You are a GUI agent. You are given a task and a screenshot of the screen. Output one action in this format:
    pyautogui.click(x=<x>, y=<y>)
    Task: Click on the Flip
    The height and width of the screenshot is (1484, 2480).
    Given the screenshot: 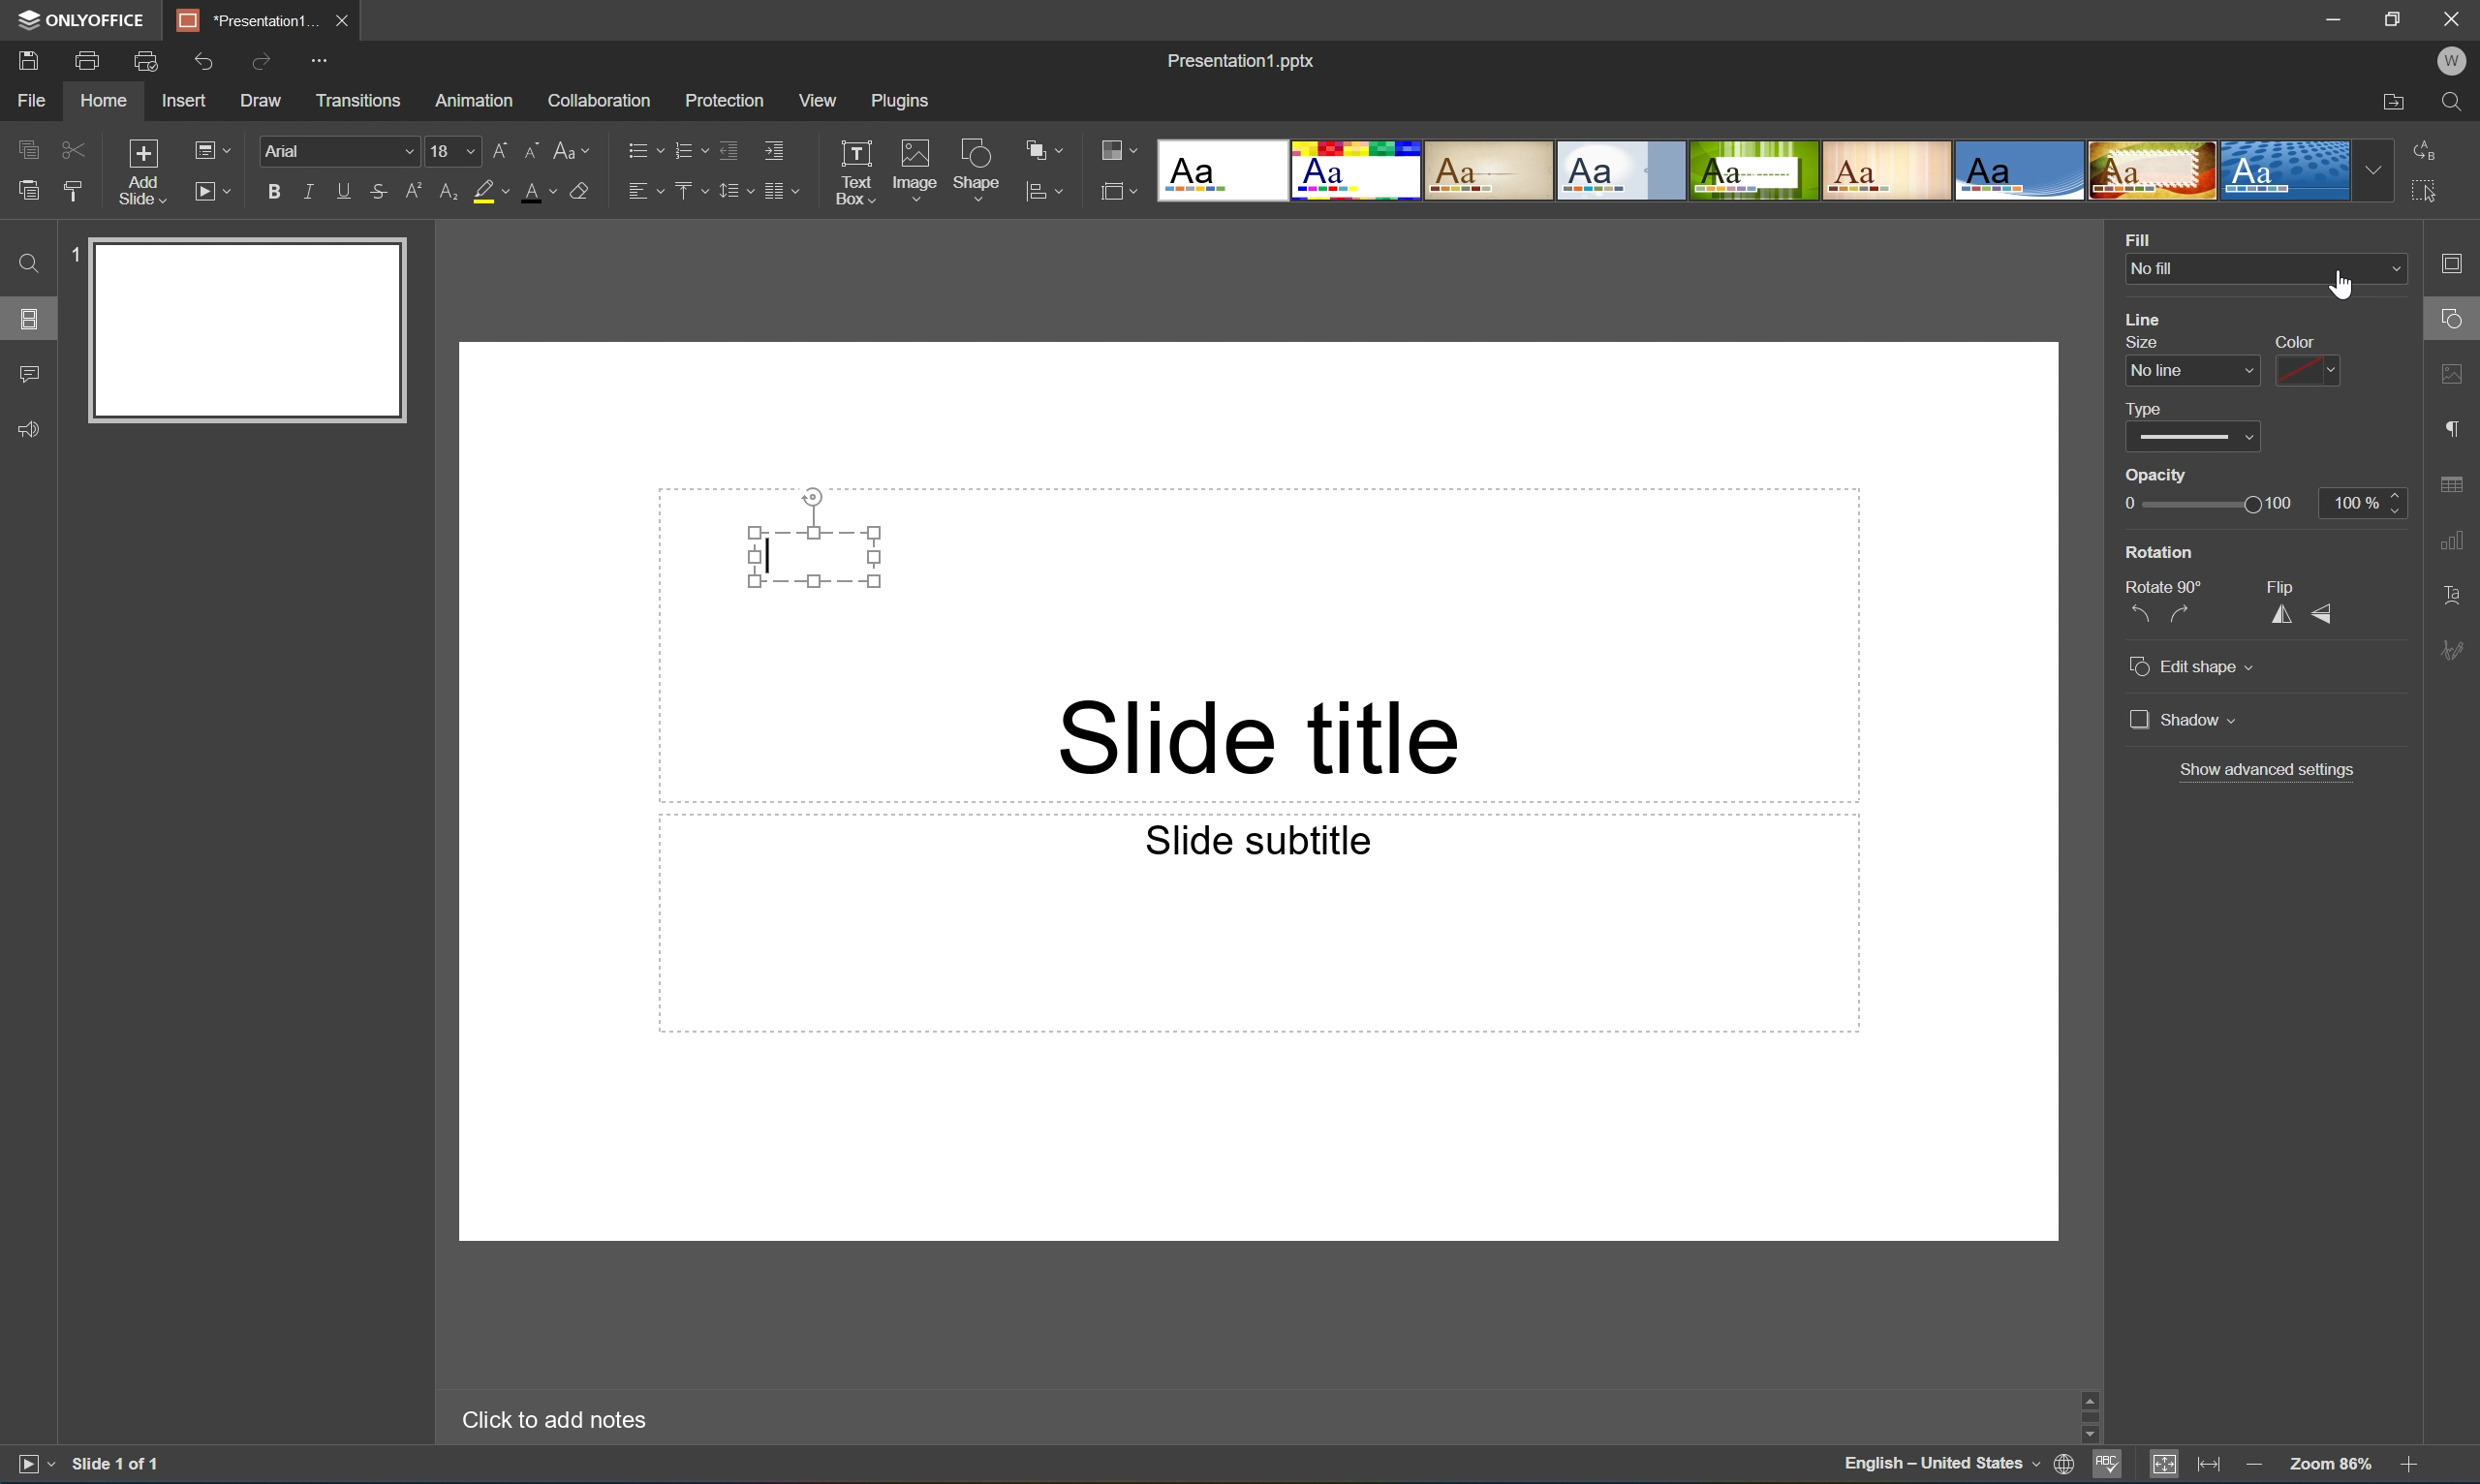 What is the action you would take?
    pyautogui.click(x=2277, y=585)
    